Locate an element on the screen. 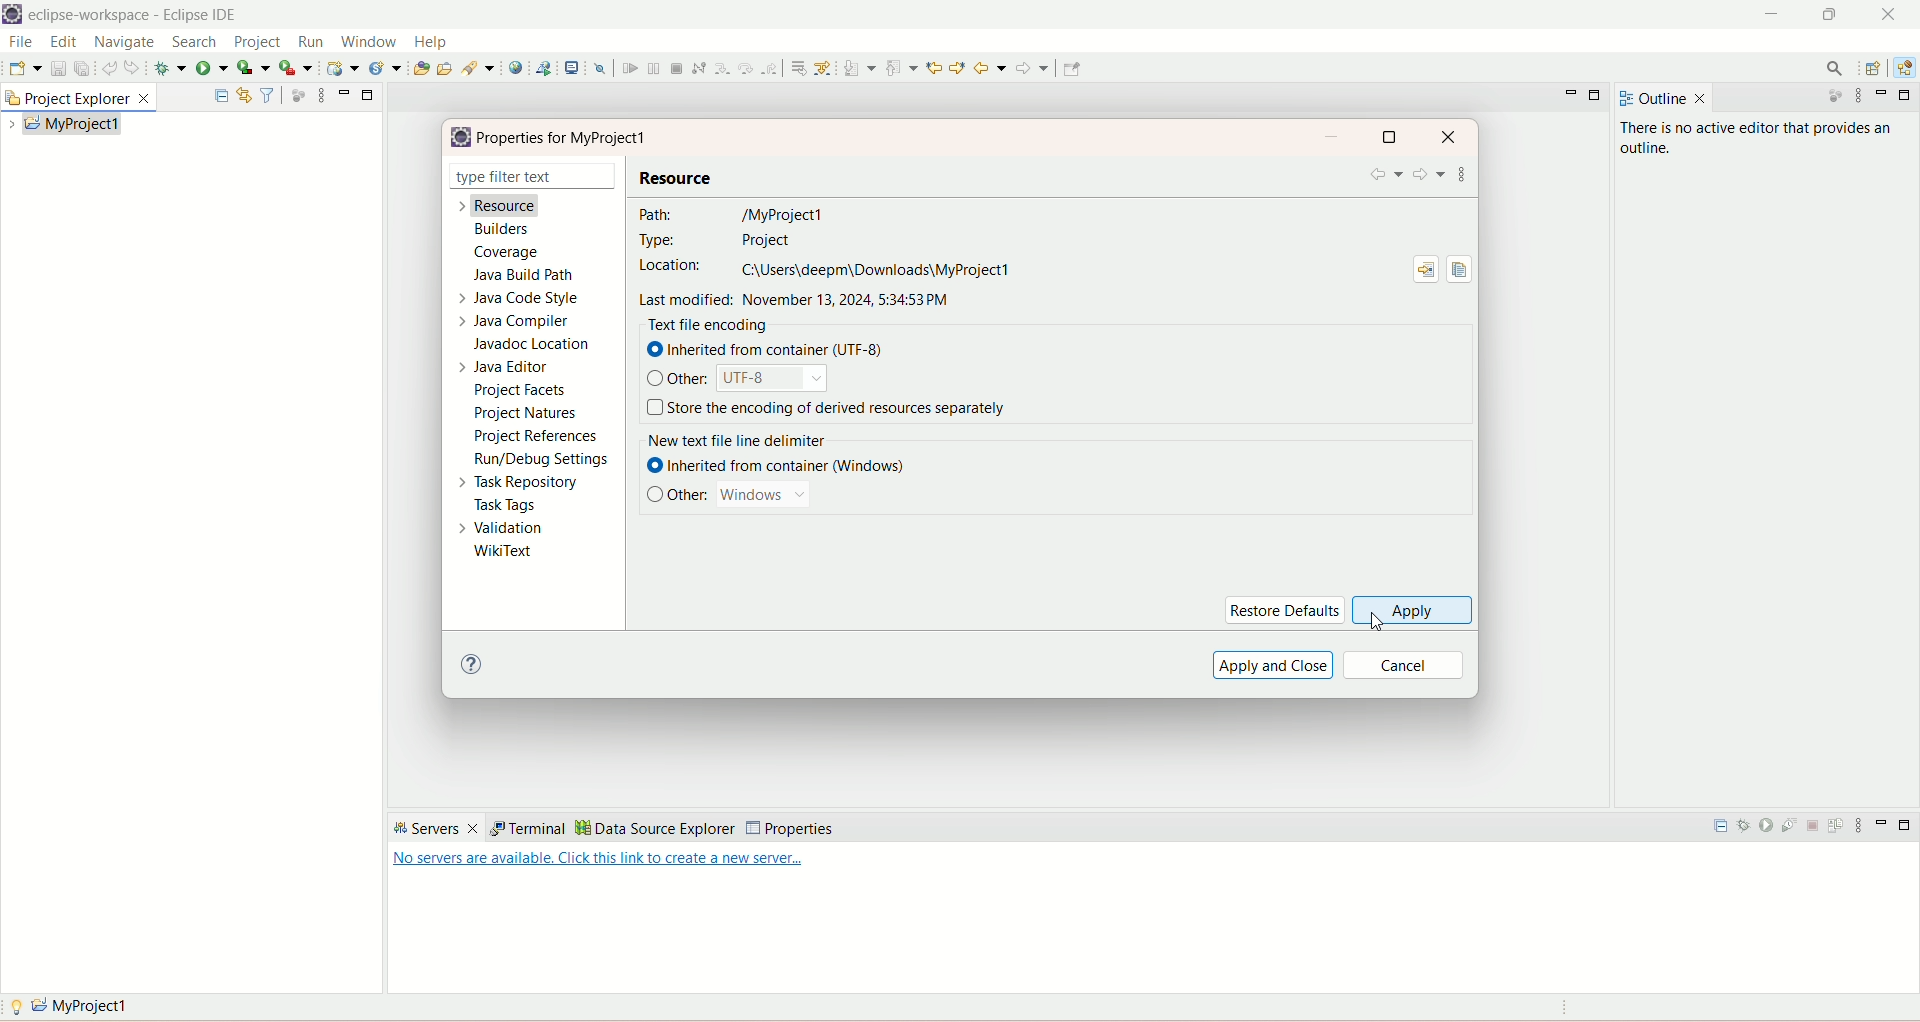 The image size is (1920, 1022). java build path is located at coordinates (527, 277).